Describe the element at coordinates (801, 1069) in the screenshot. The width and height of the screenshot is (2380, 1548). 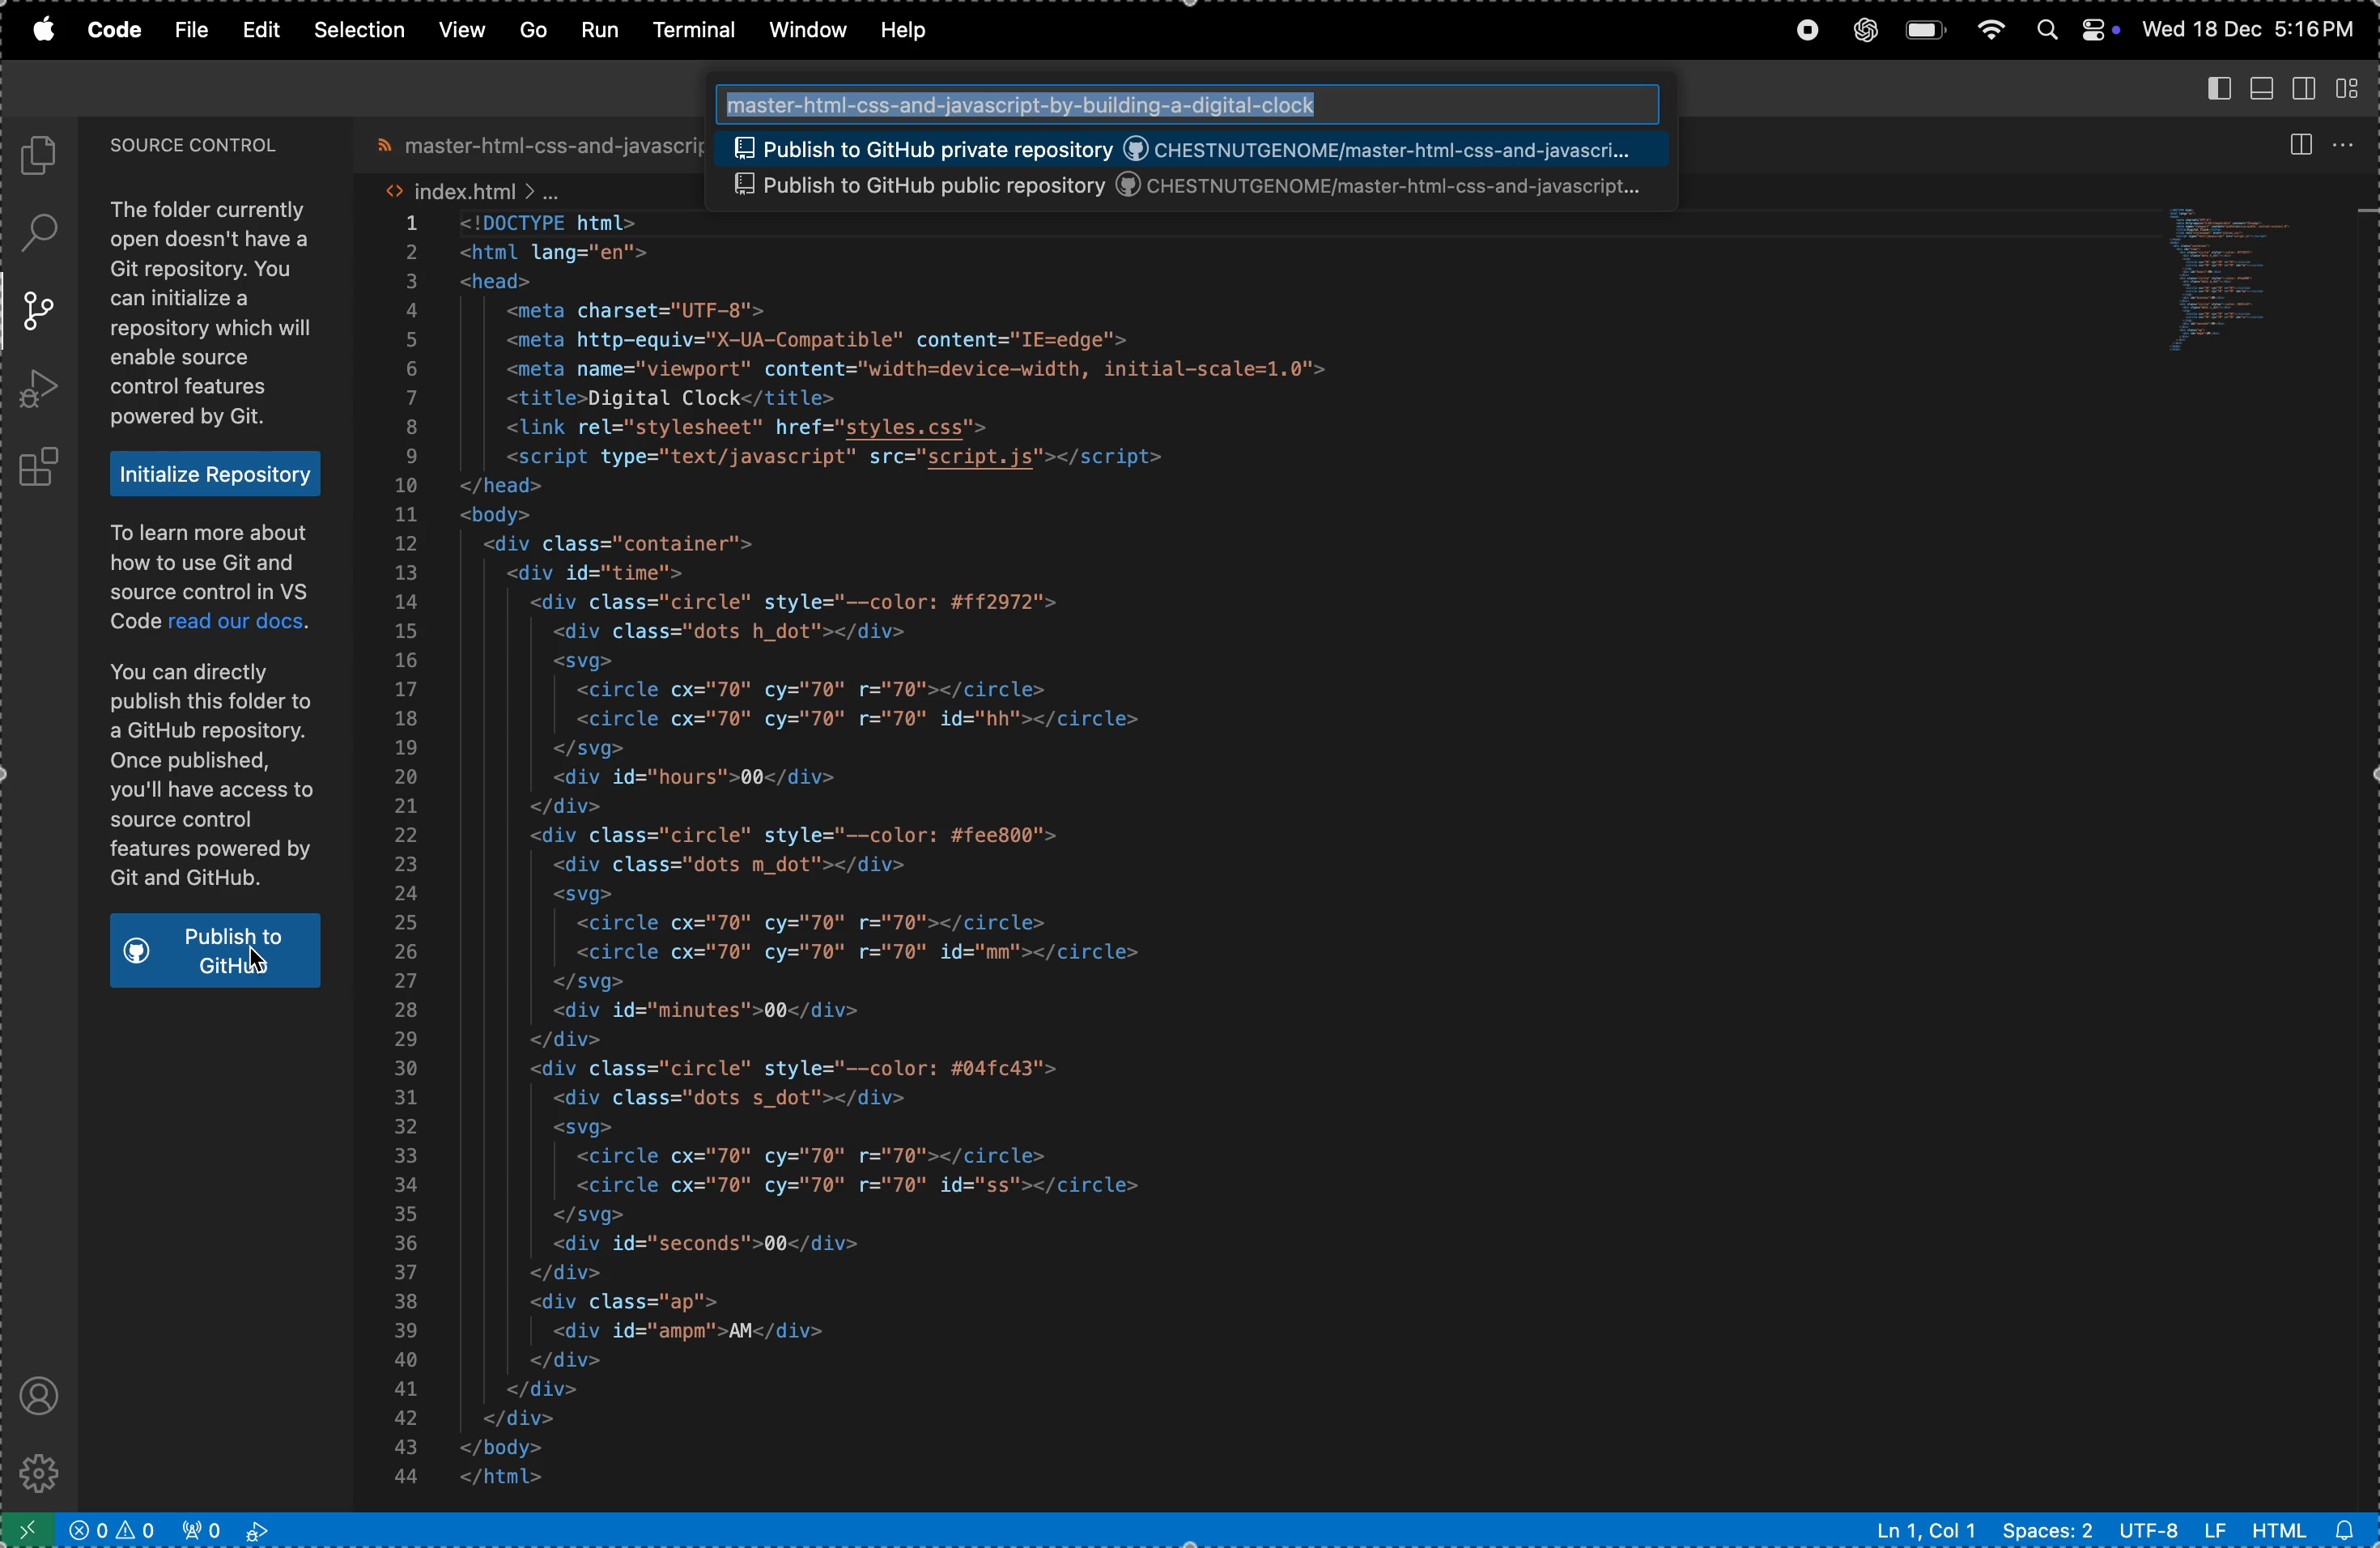
I see `<div class="circle" style="--color: #04fc43">` at that location.